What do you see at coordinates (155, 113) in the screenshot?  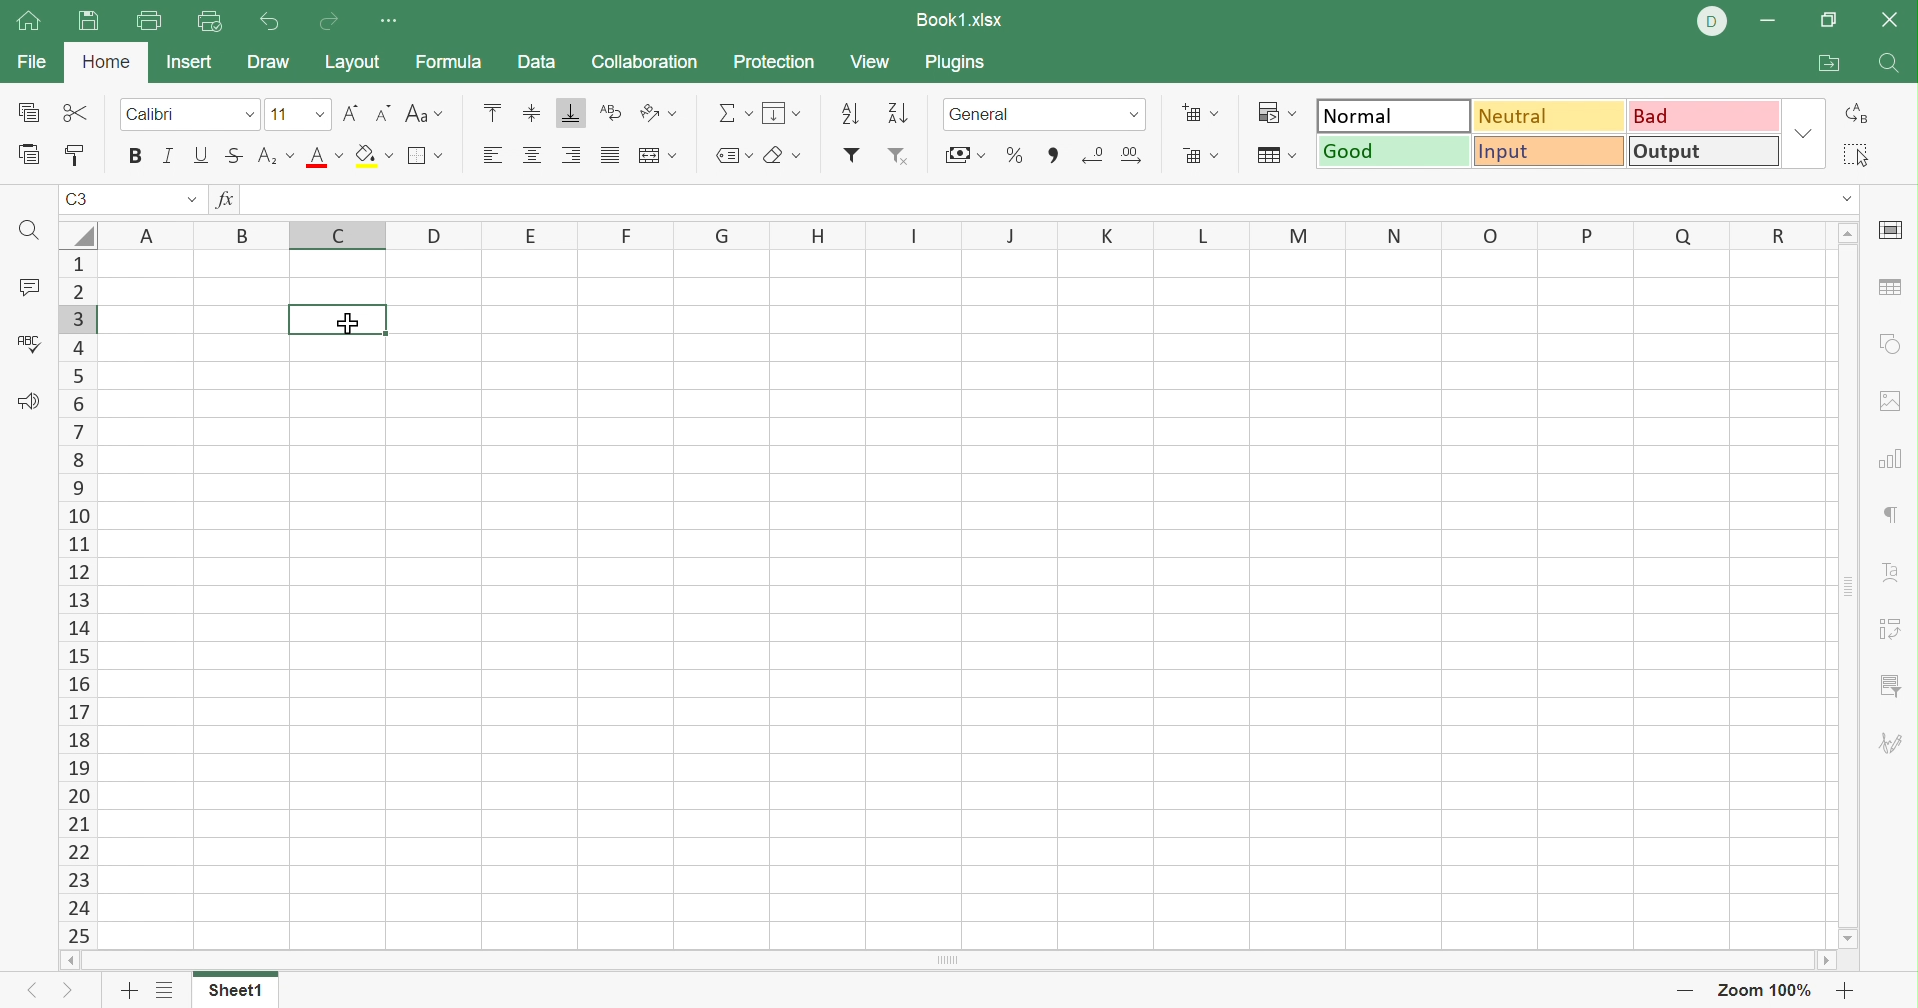 I see `Calibri` at bounding box center [155, 113].